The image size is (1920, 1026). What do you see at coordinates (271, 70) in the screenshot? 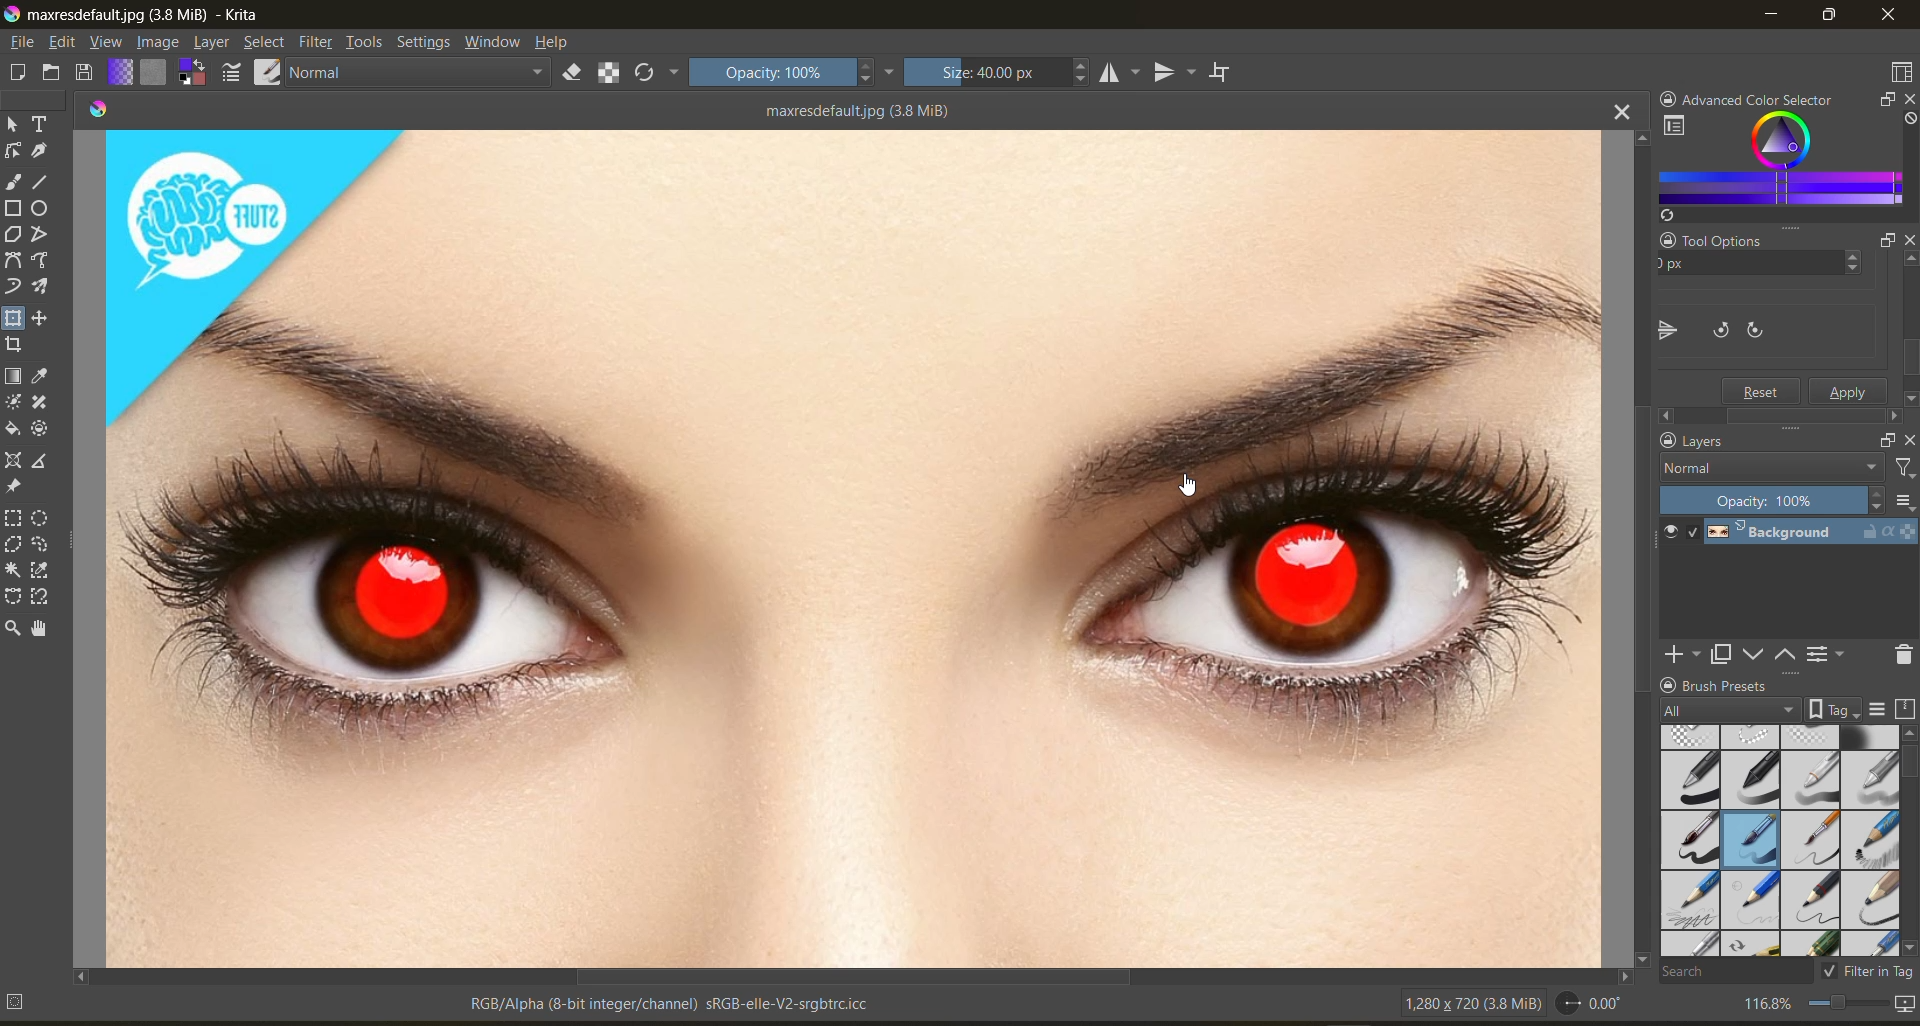
I see `choose brush preset` at bounding box center [271, 70].